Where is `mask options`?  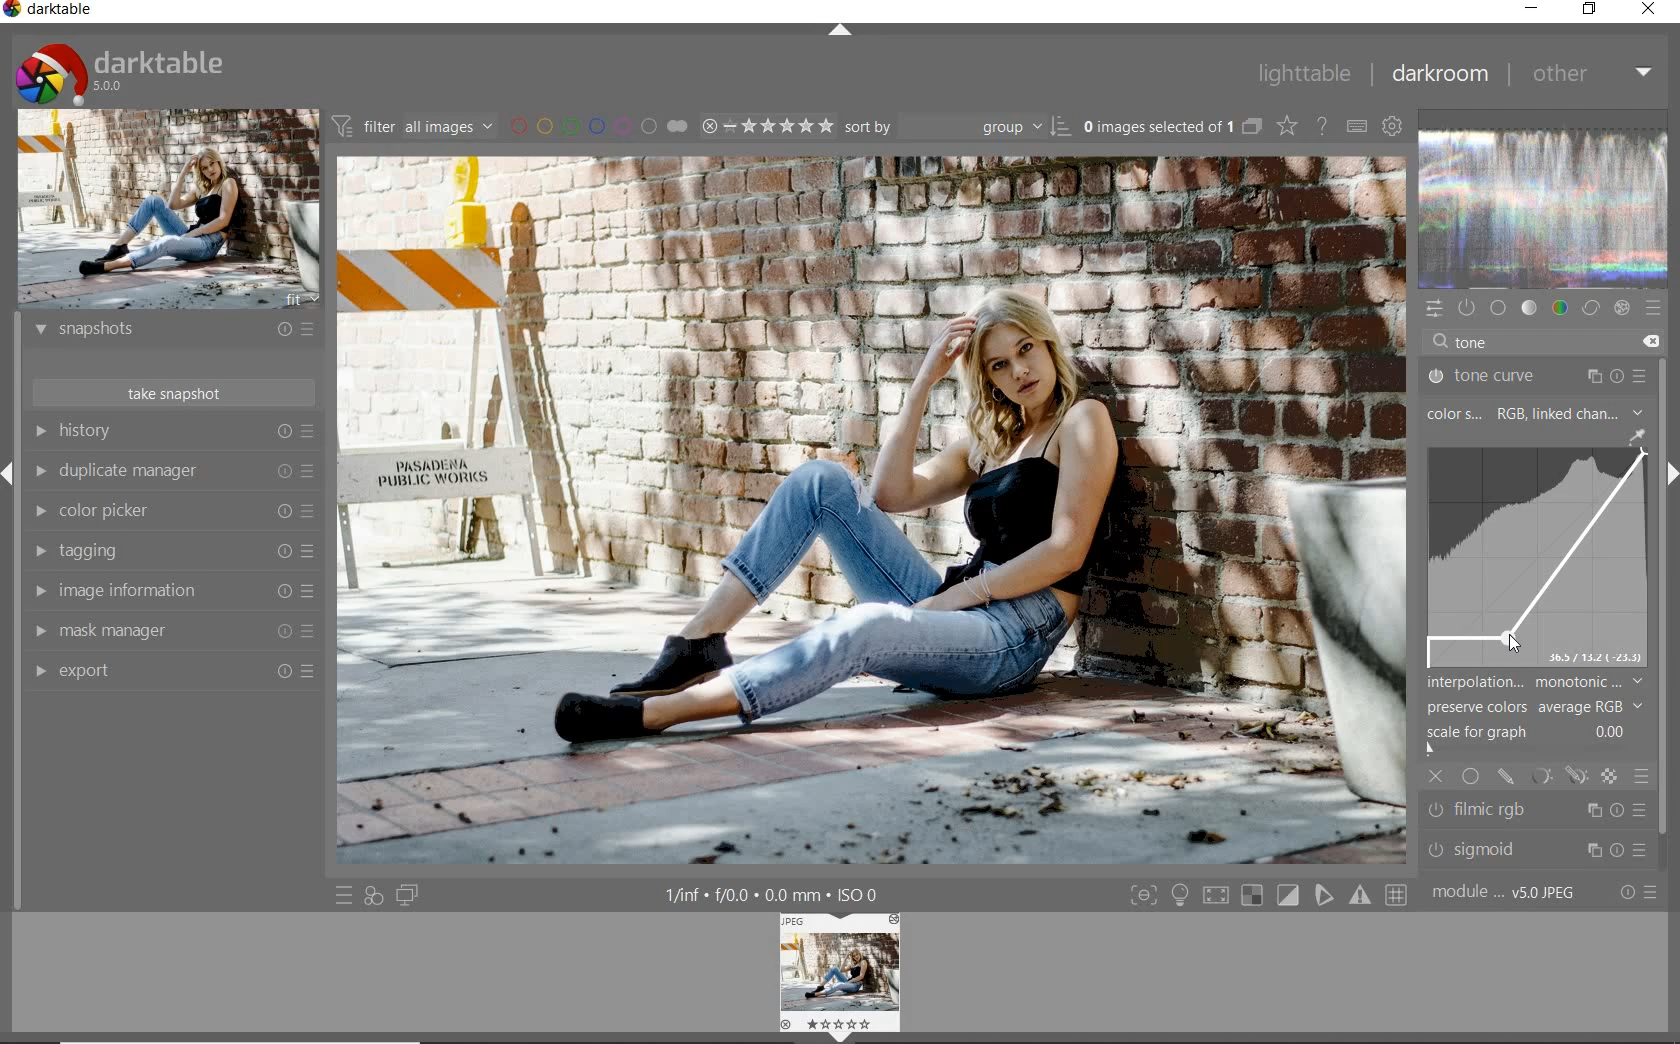 mask options is located at coordinates (1556, 777).